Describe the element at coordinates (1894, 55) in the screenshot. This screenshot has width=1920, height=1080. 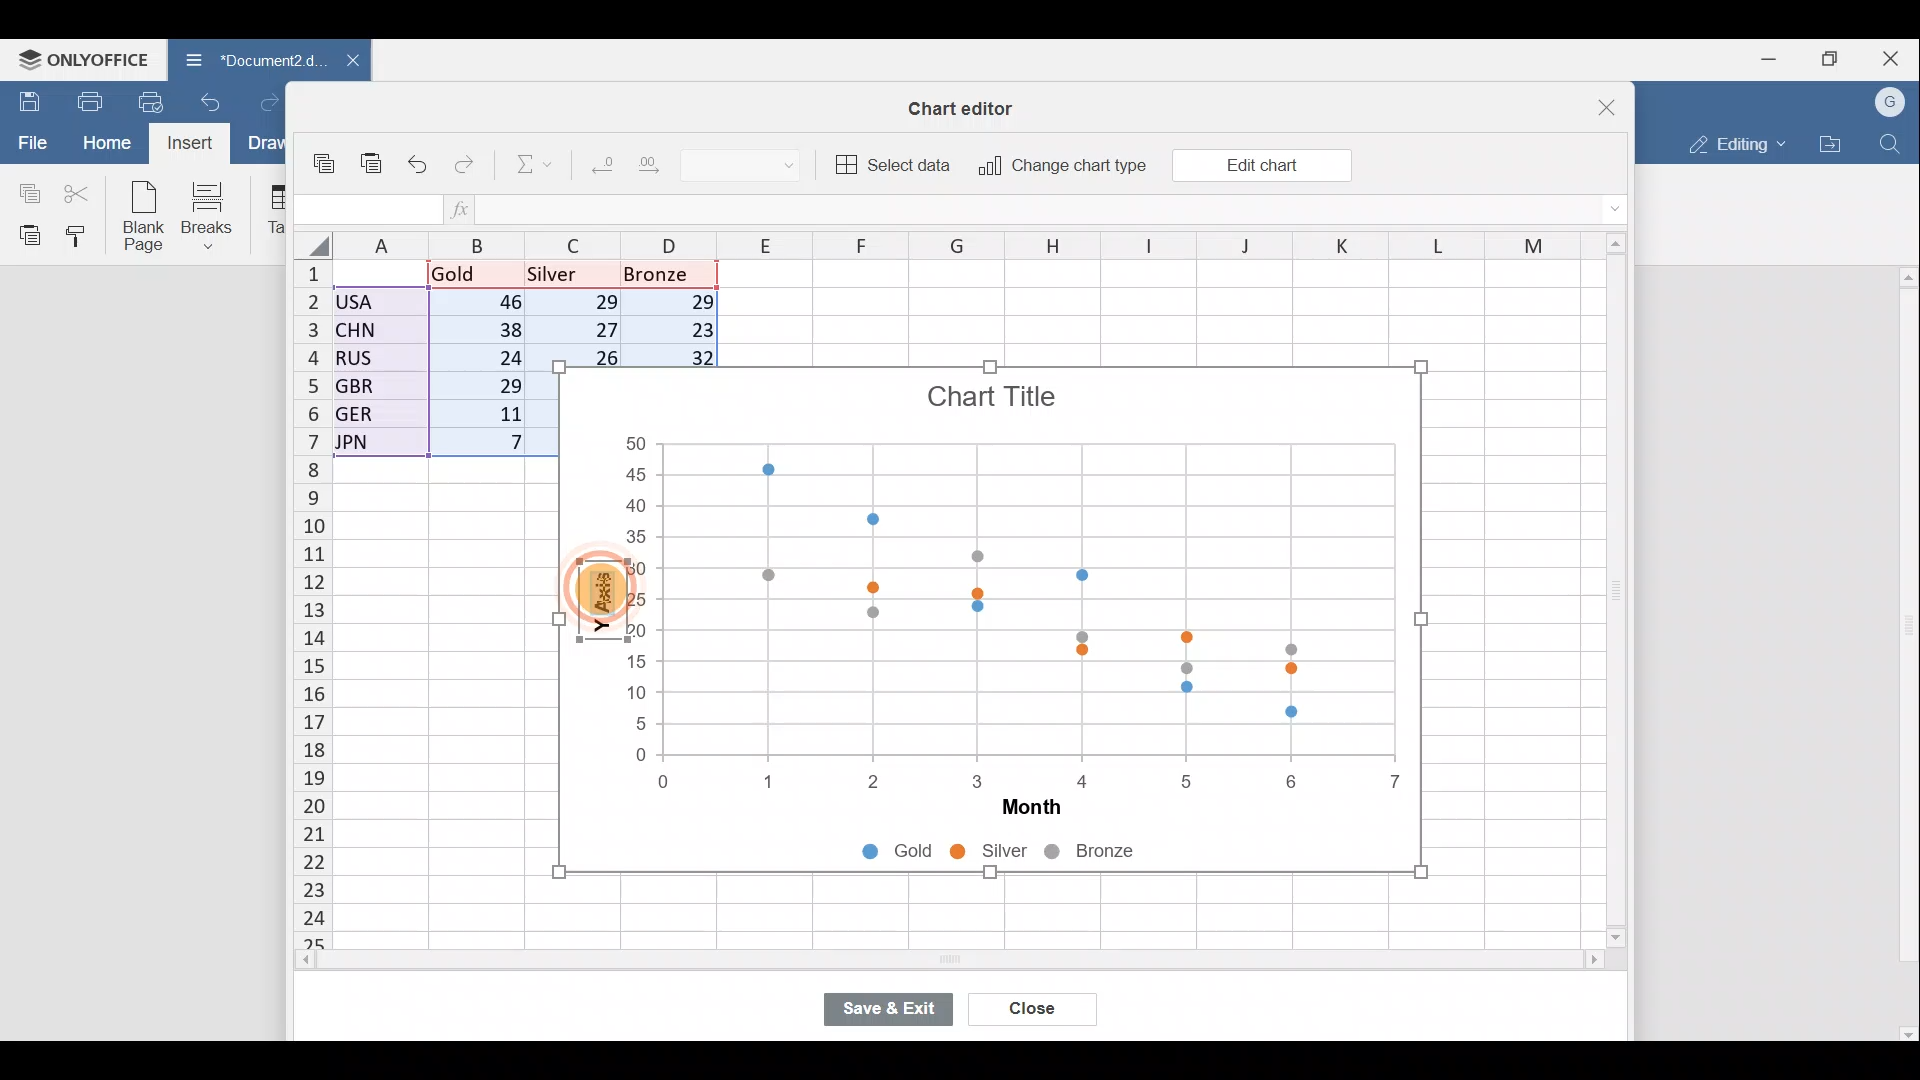
I see `Close` at that location.